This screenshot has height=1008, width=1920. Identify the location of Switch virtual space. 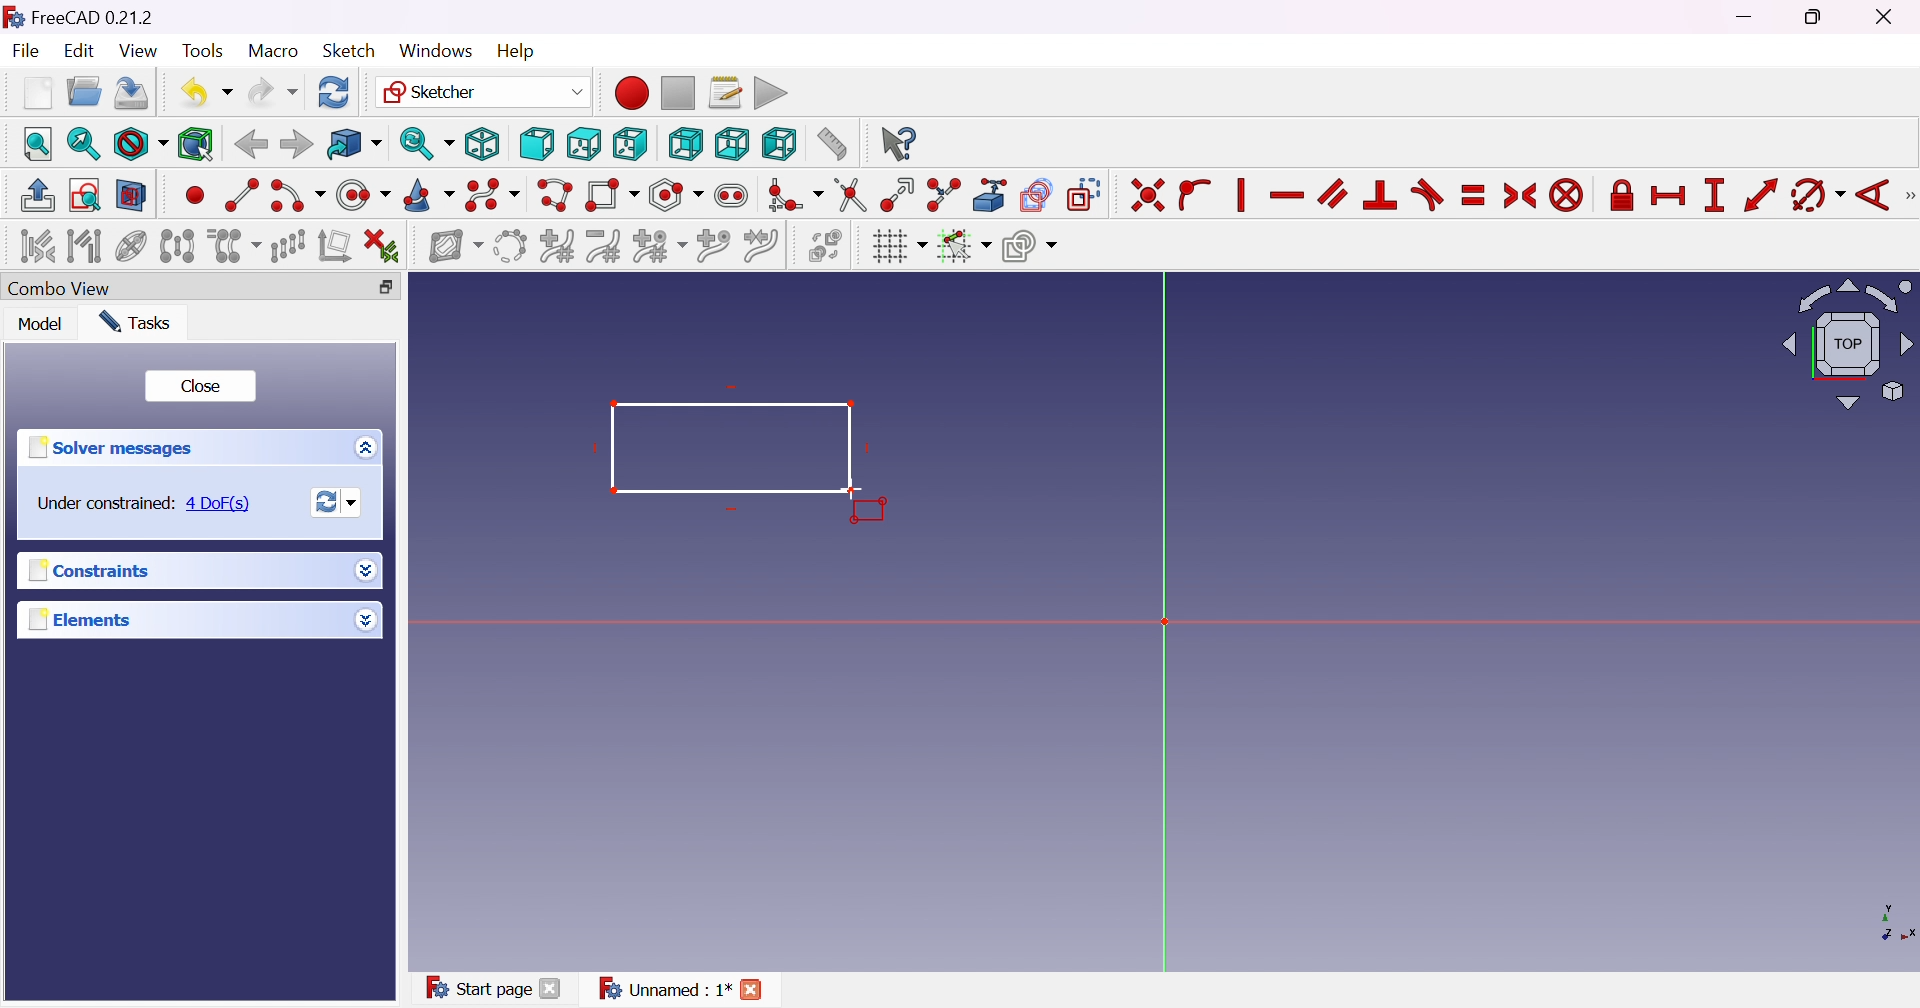
(829, 247).